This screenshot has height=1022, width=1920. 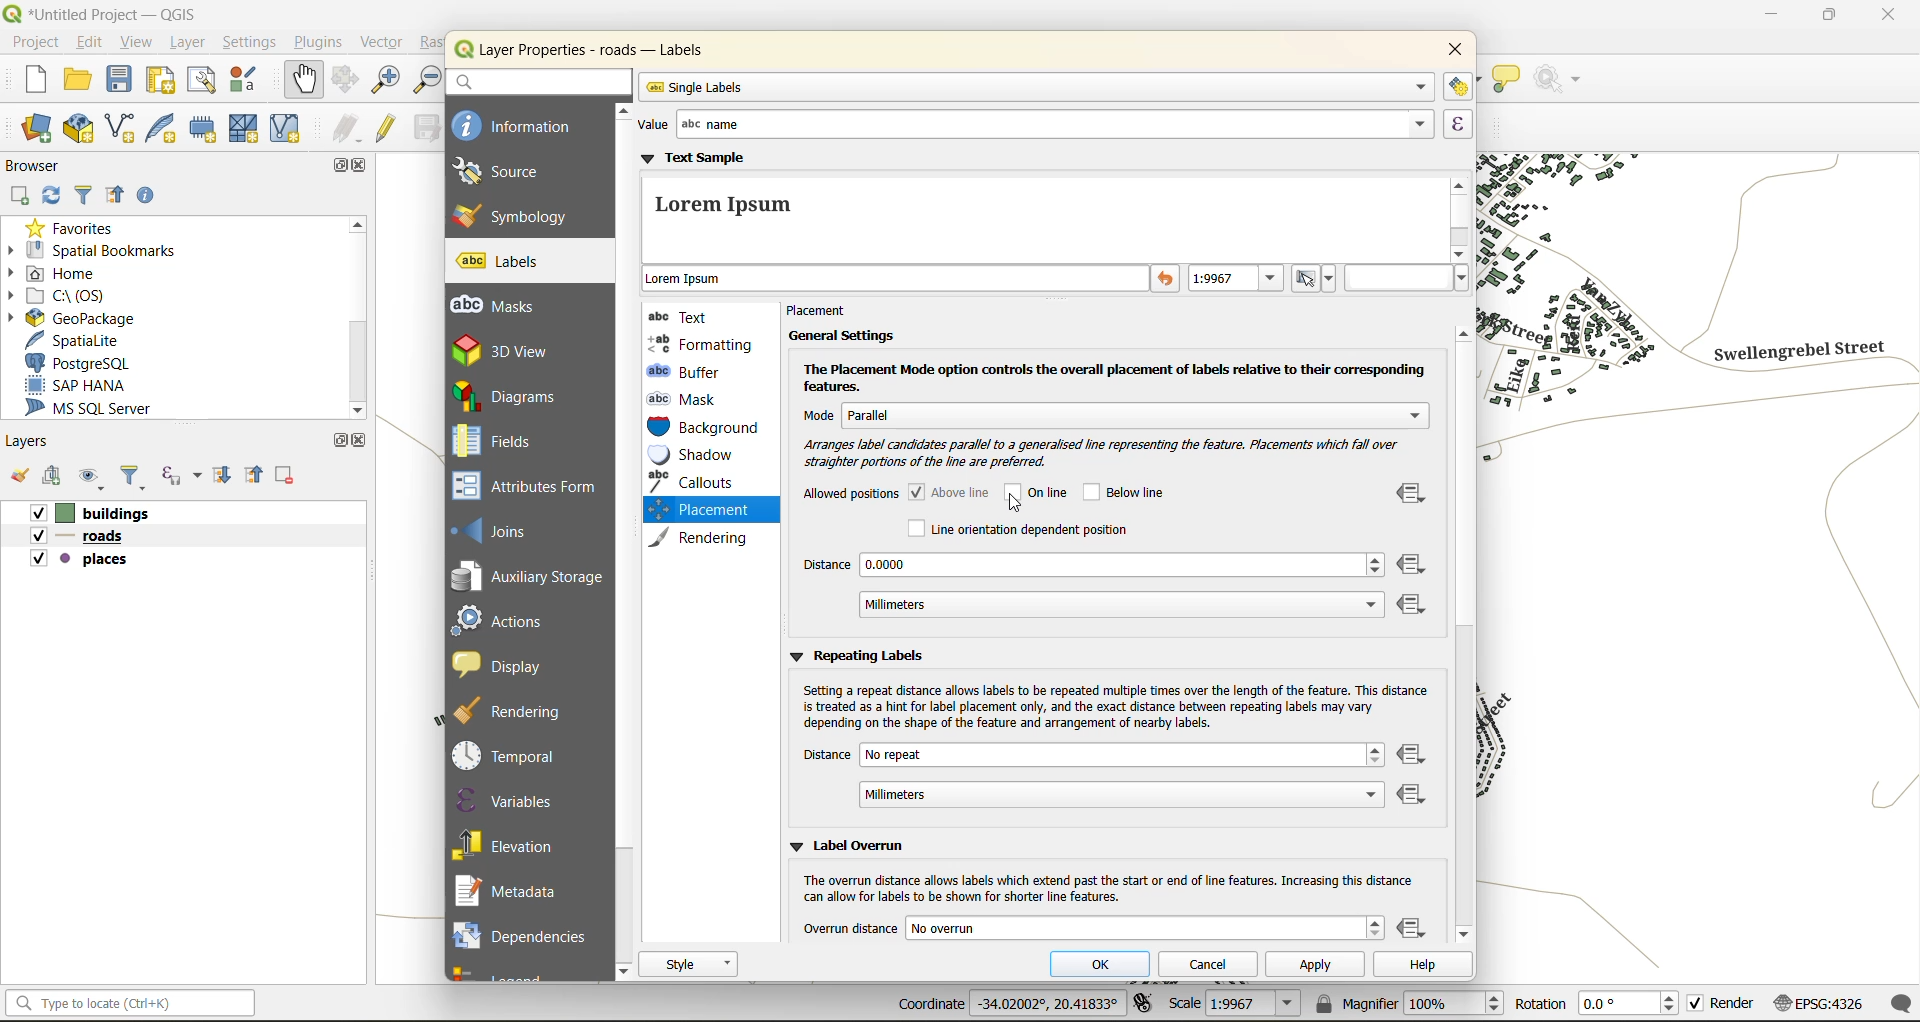 I want to click on formatting, so click(x=701, y=344).